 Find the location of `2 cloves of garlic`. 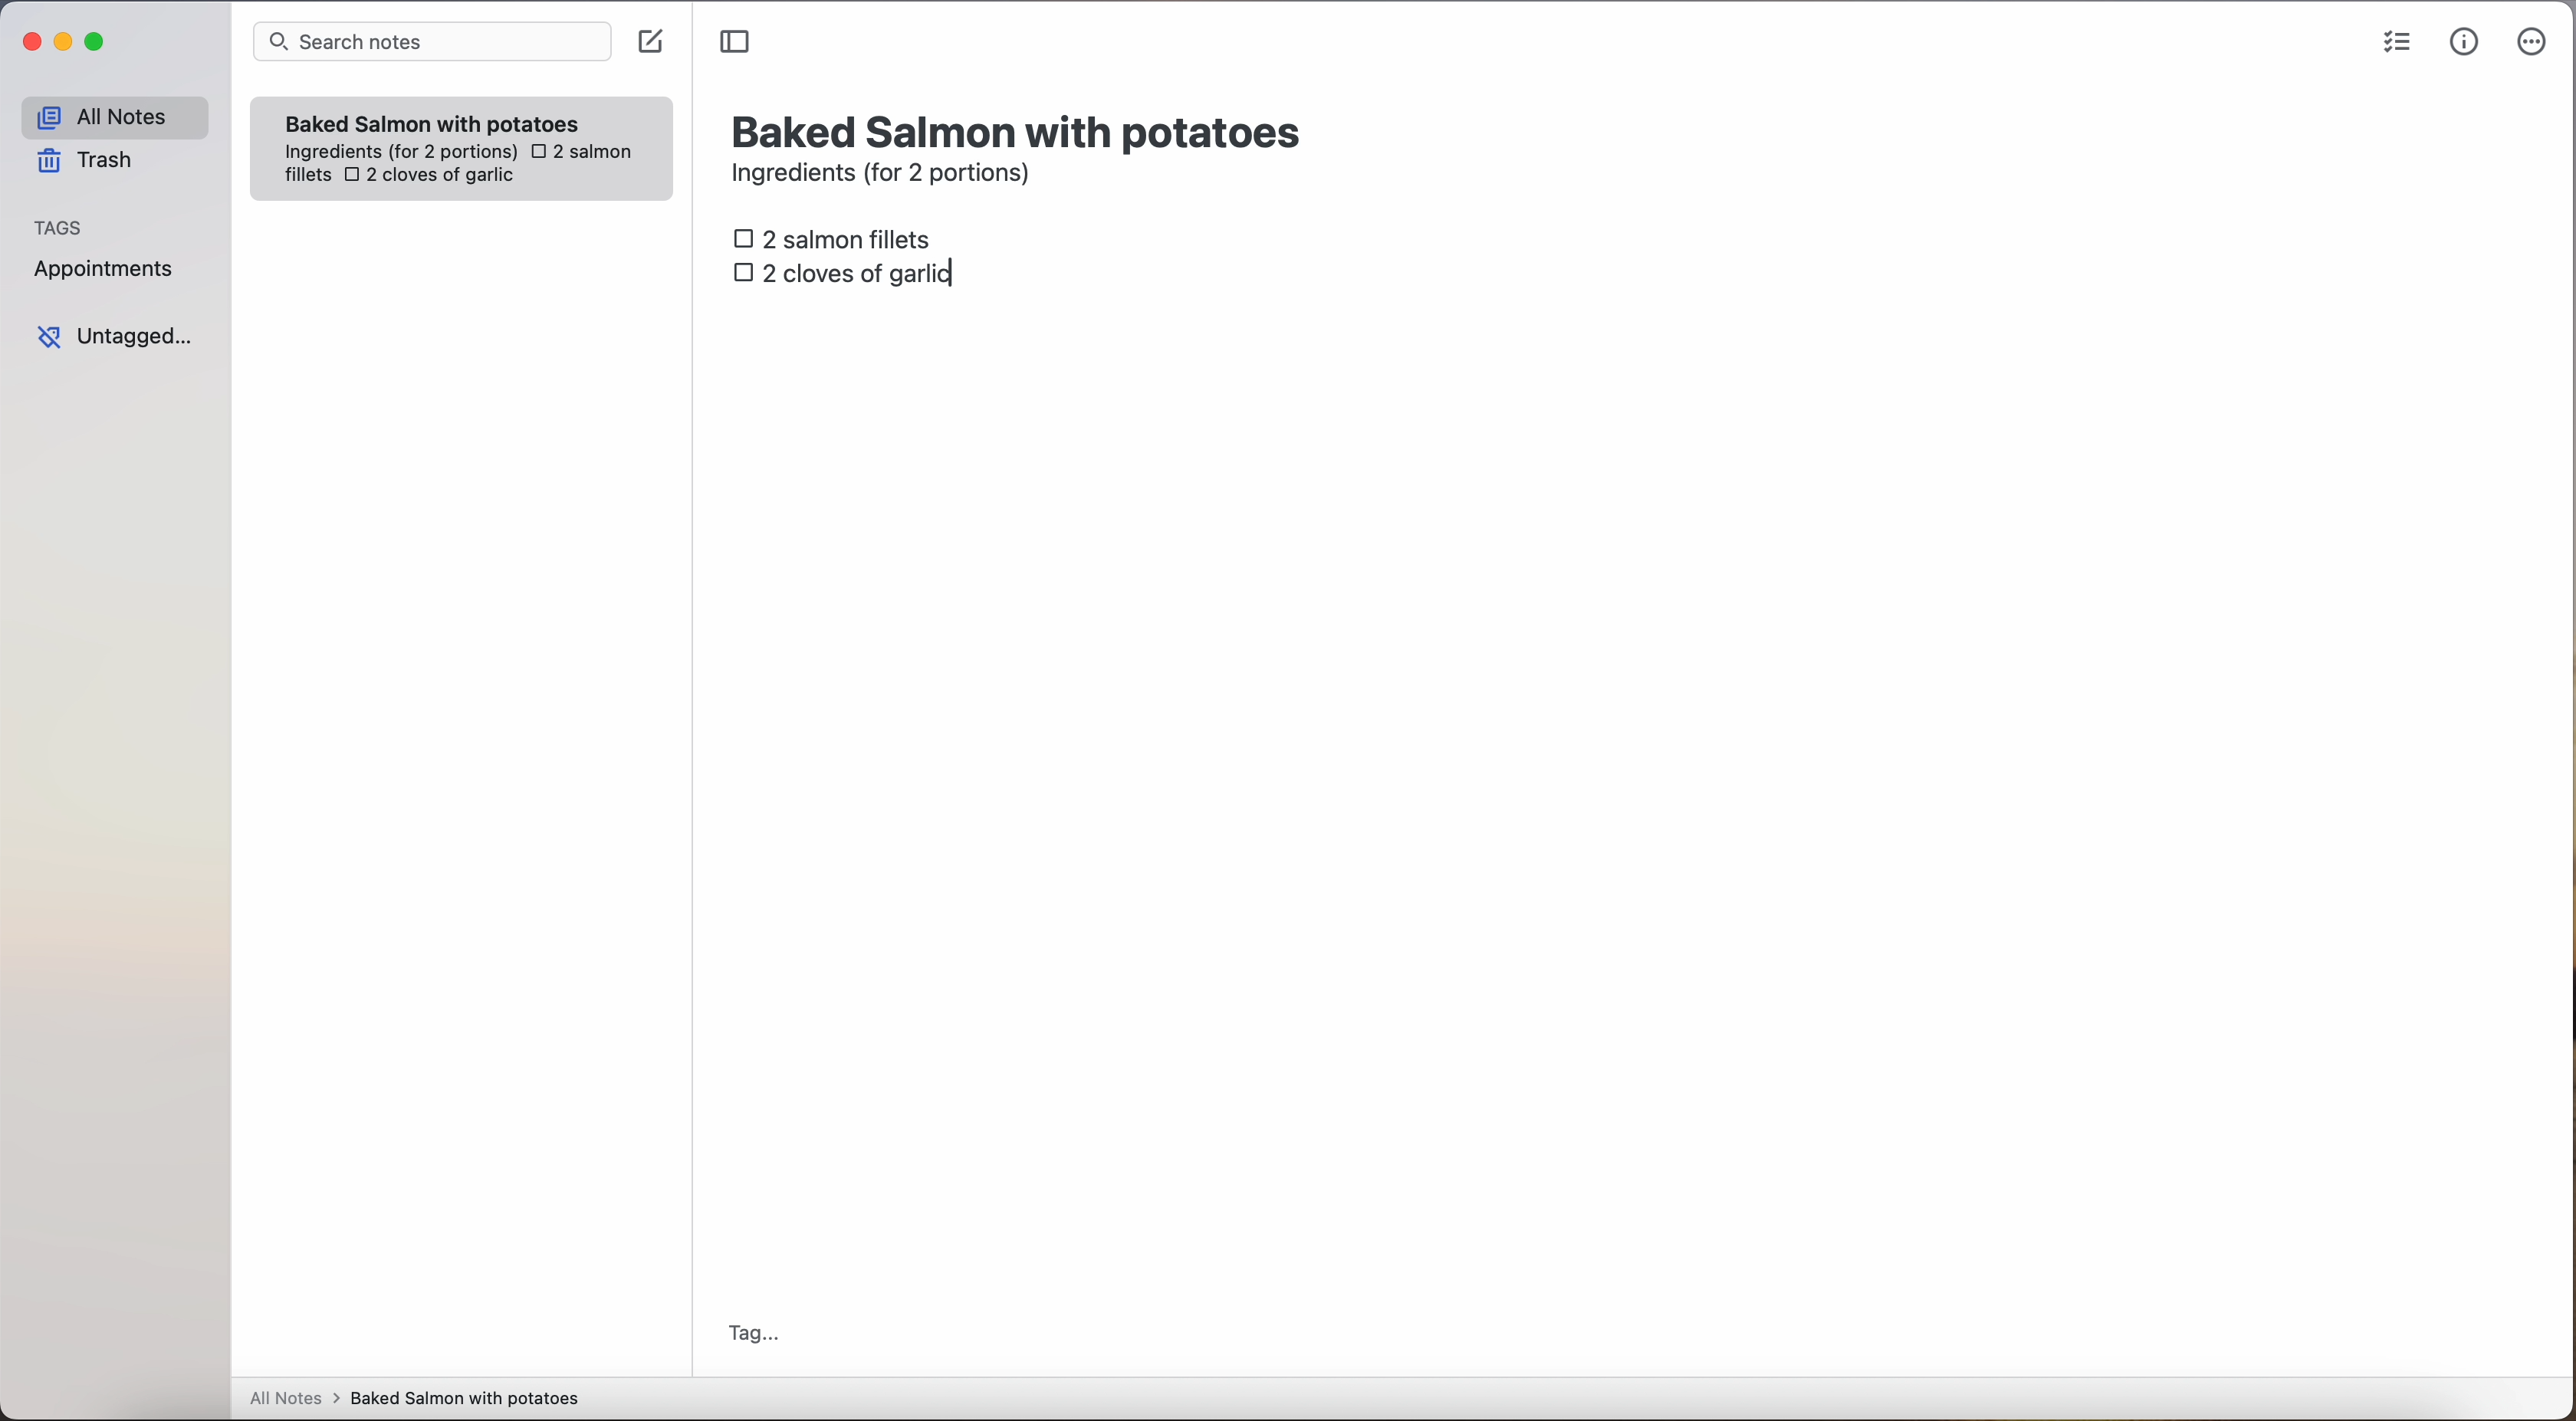

2 cloves of garlic is located at coordinates (848, 275).